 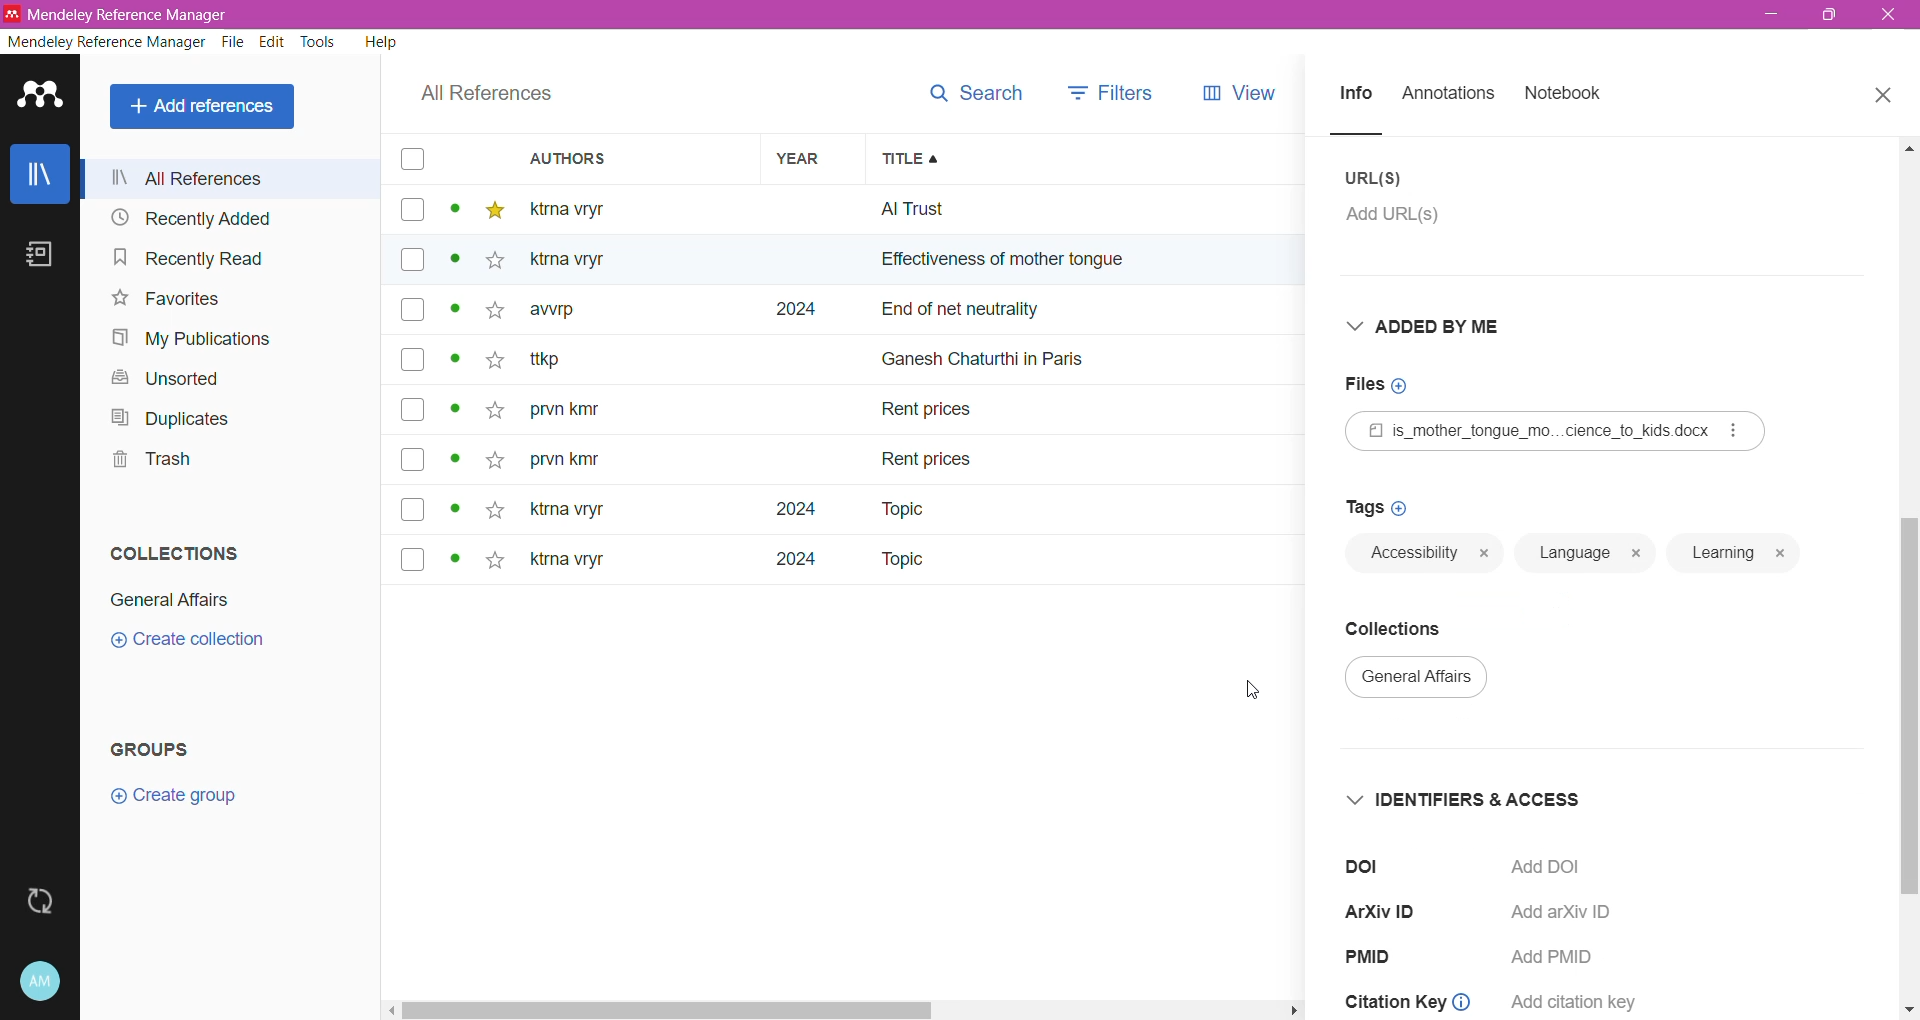 What do you see at coordinates (1635, 550) in the screenshot?
I see `close` at bounding box center [1635, 550].